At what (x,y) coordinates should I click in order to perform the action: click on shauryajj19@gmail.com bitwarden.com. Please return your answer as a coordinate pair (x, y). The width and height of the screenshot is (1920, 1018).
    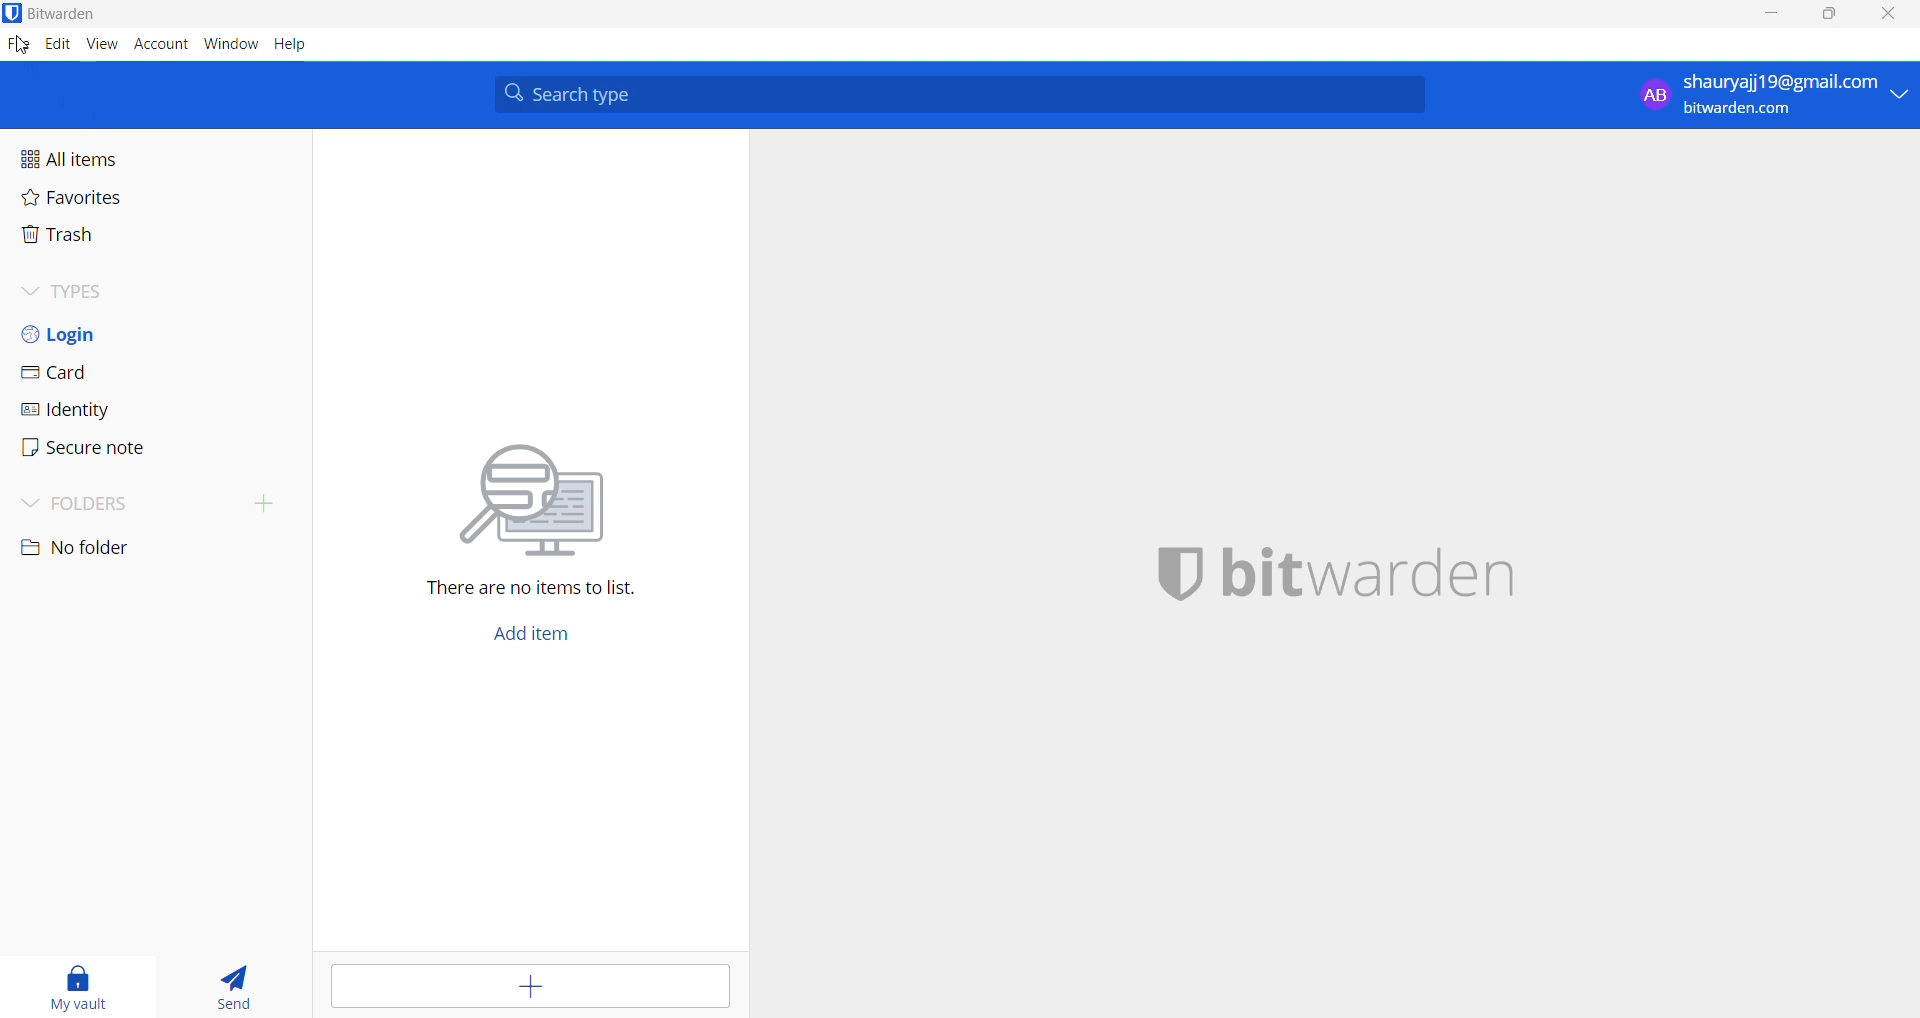
    Looking at the image, I should click on (1795, 95).